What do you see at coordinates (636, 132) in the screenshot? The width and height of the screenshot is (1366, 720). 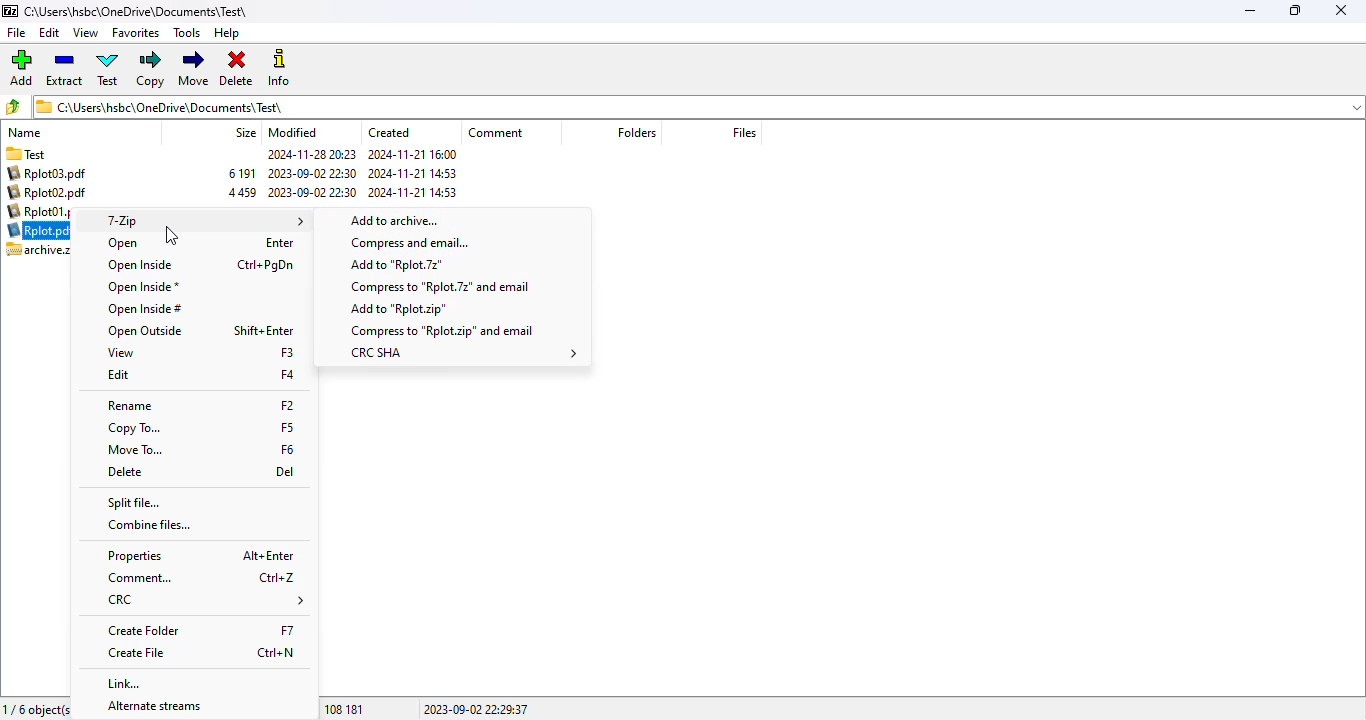 I see `folders` at bounding box center [636, 132].